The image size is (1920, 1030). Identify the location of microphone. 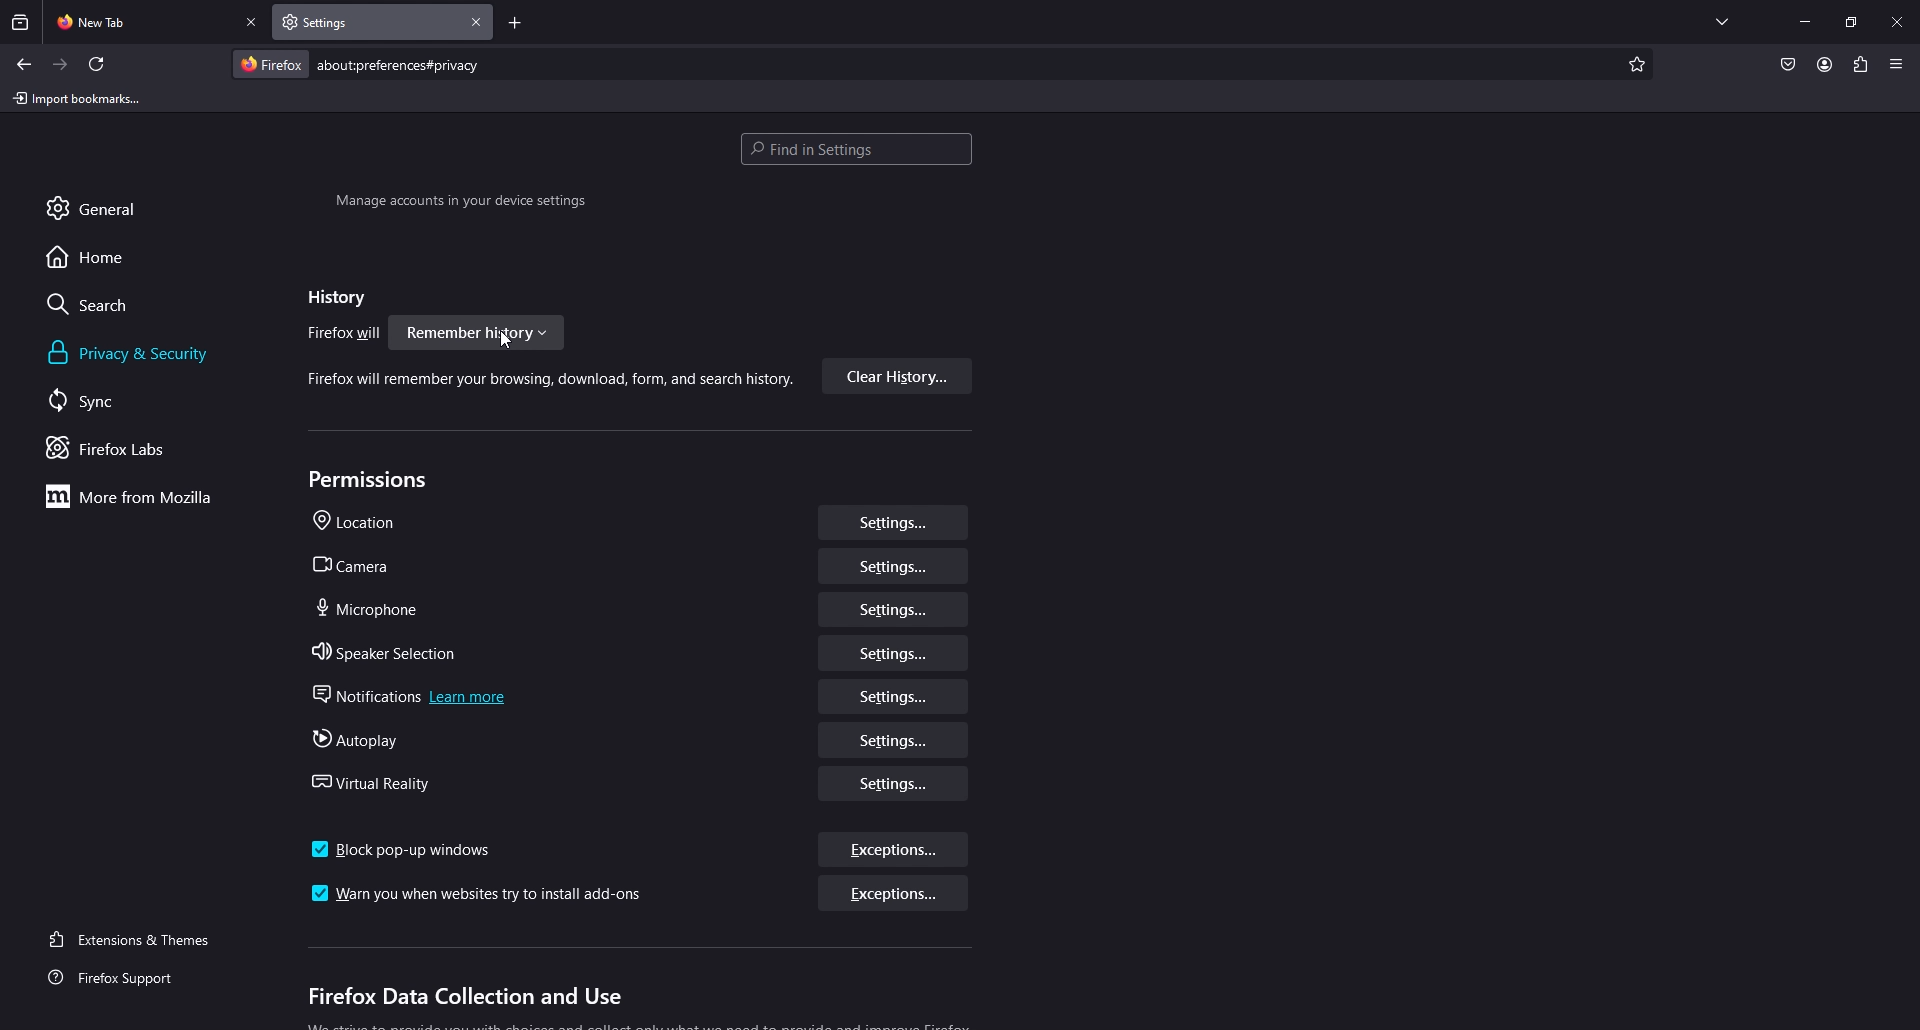
(369, 608).